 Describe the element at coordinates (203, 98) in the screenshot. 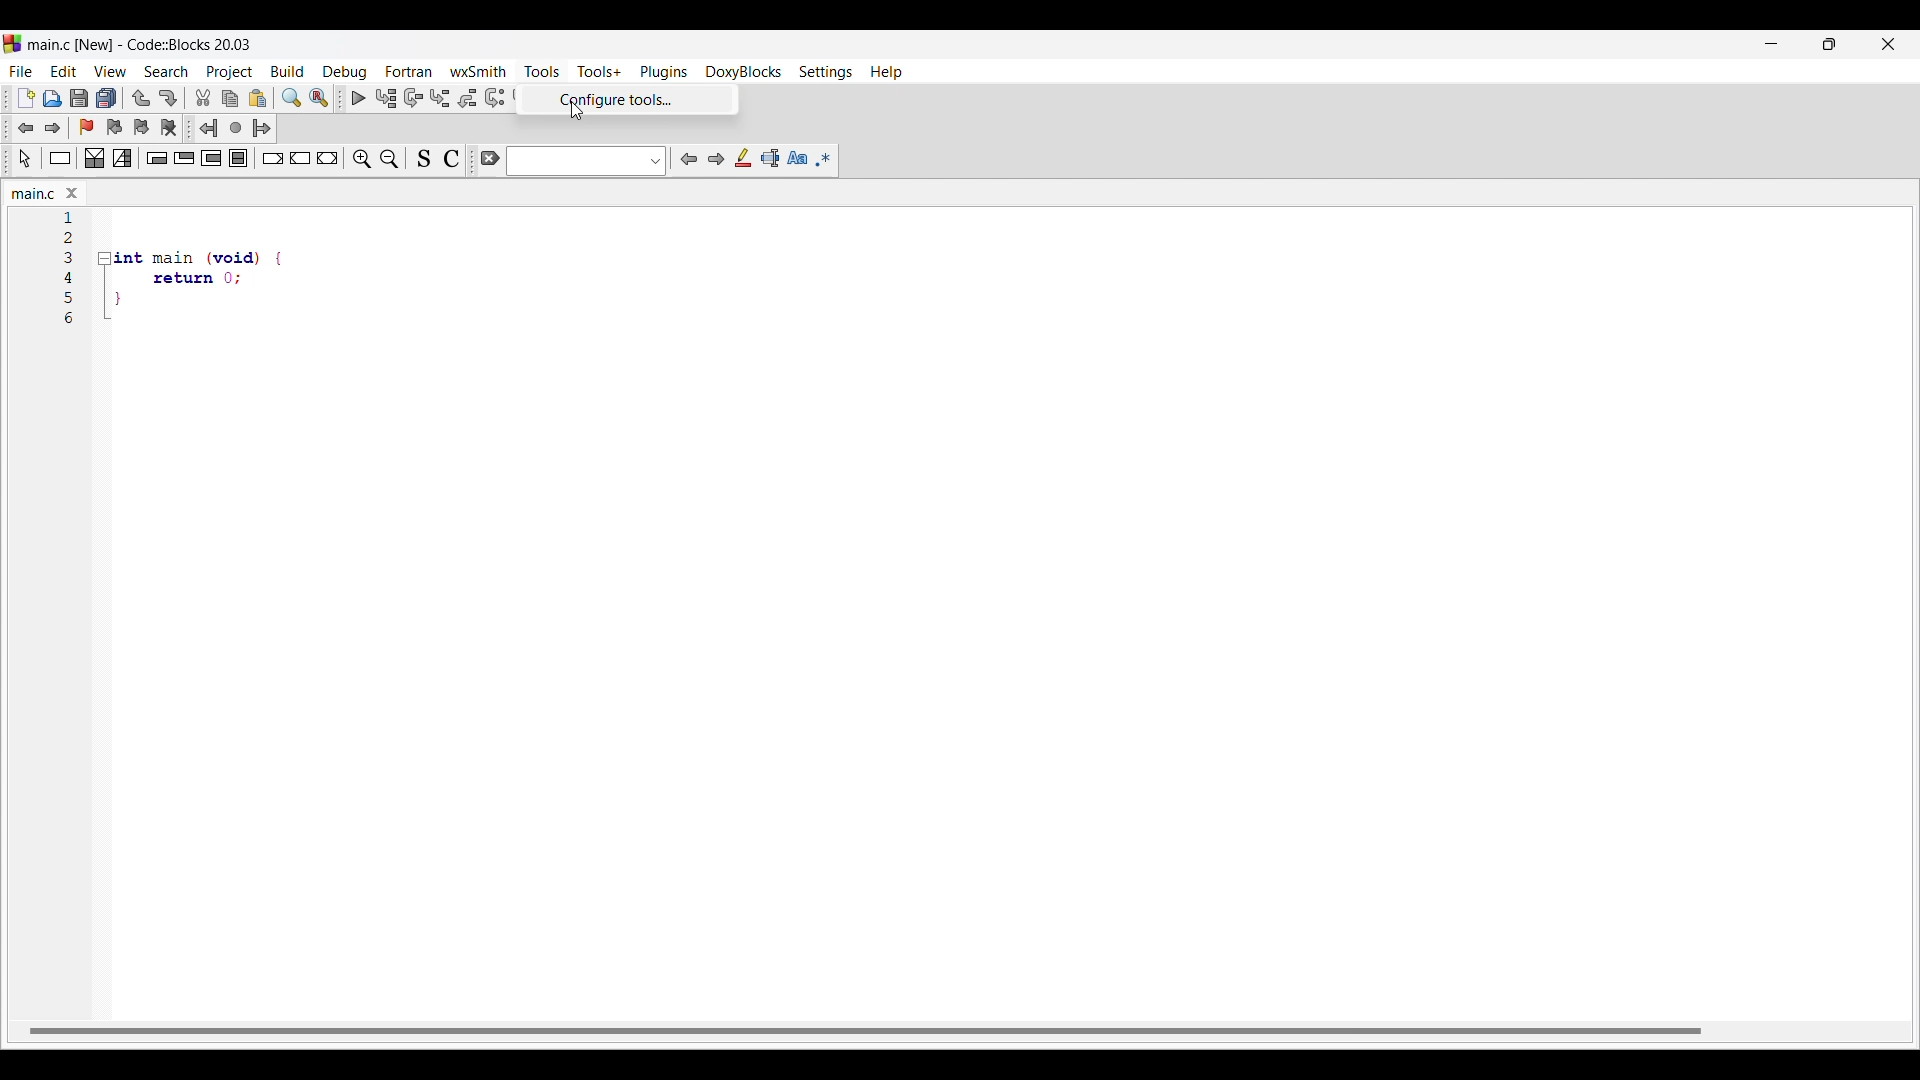

I see `Cut` at that location.